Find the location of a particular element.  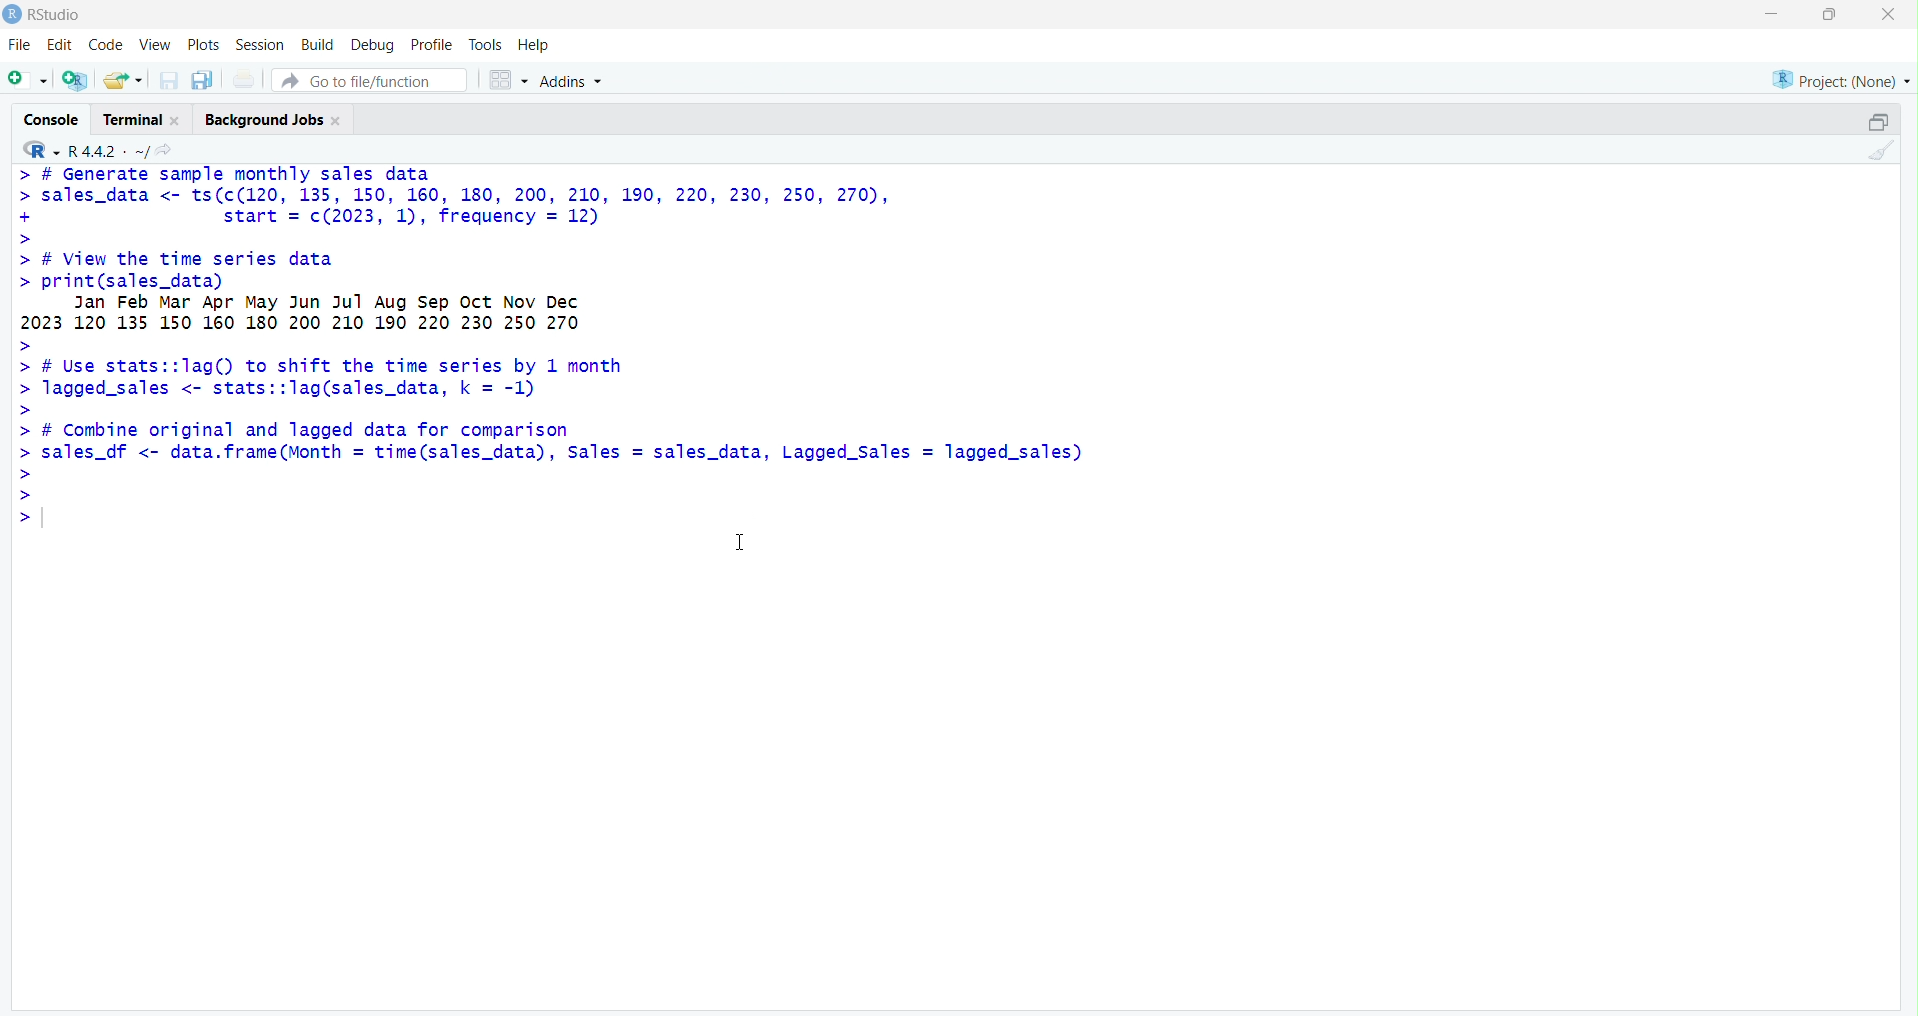

file is located at coordinates (17, 44).